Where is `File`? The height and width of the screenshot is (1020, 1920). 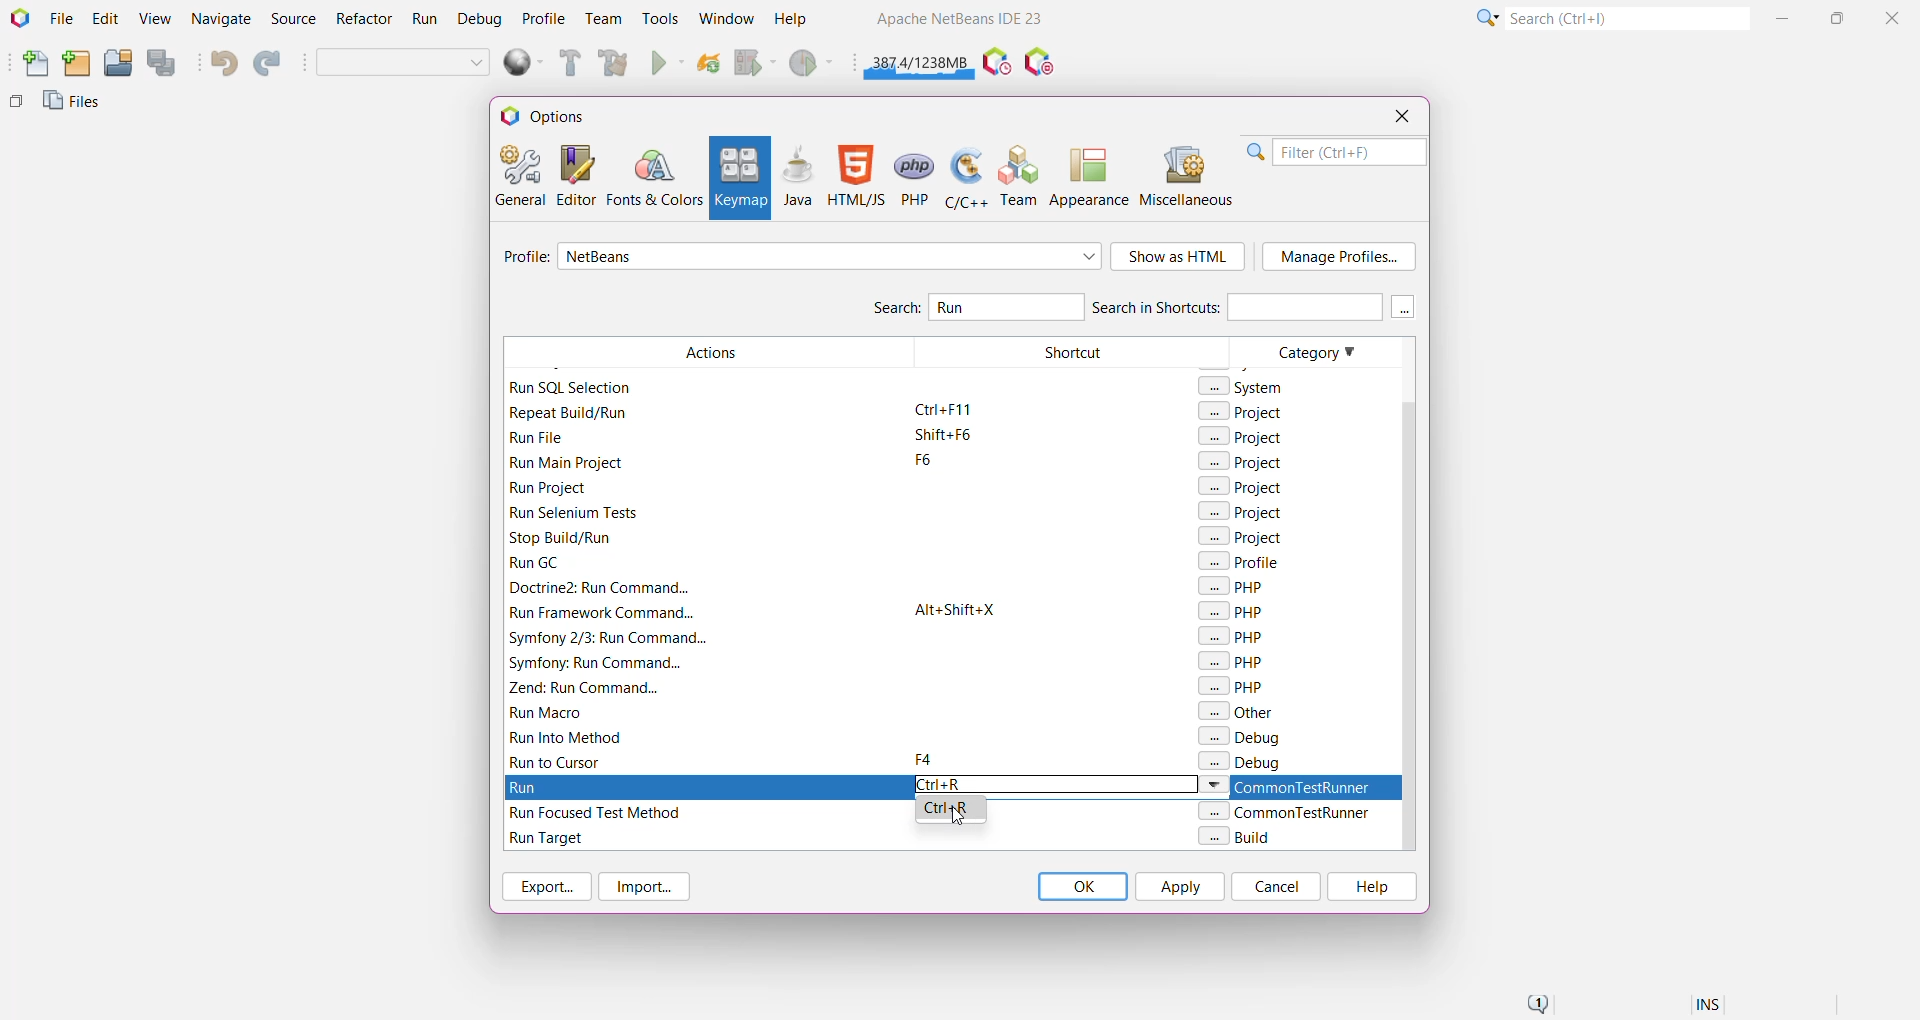
File is located at coordinates (61, 19).